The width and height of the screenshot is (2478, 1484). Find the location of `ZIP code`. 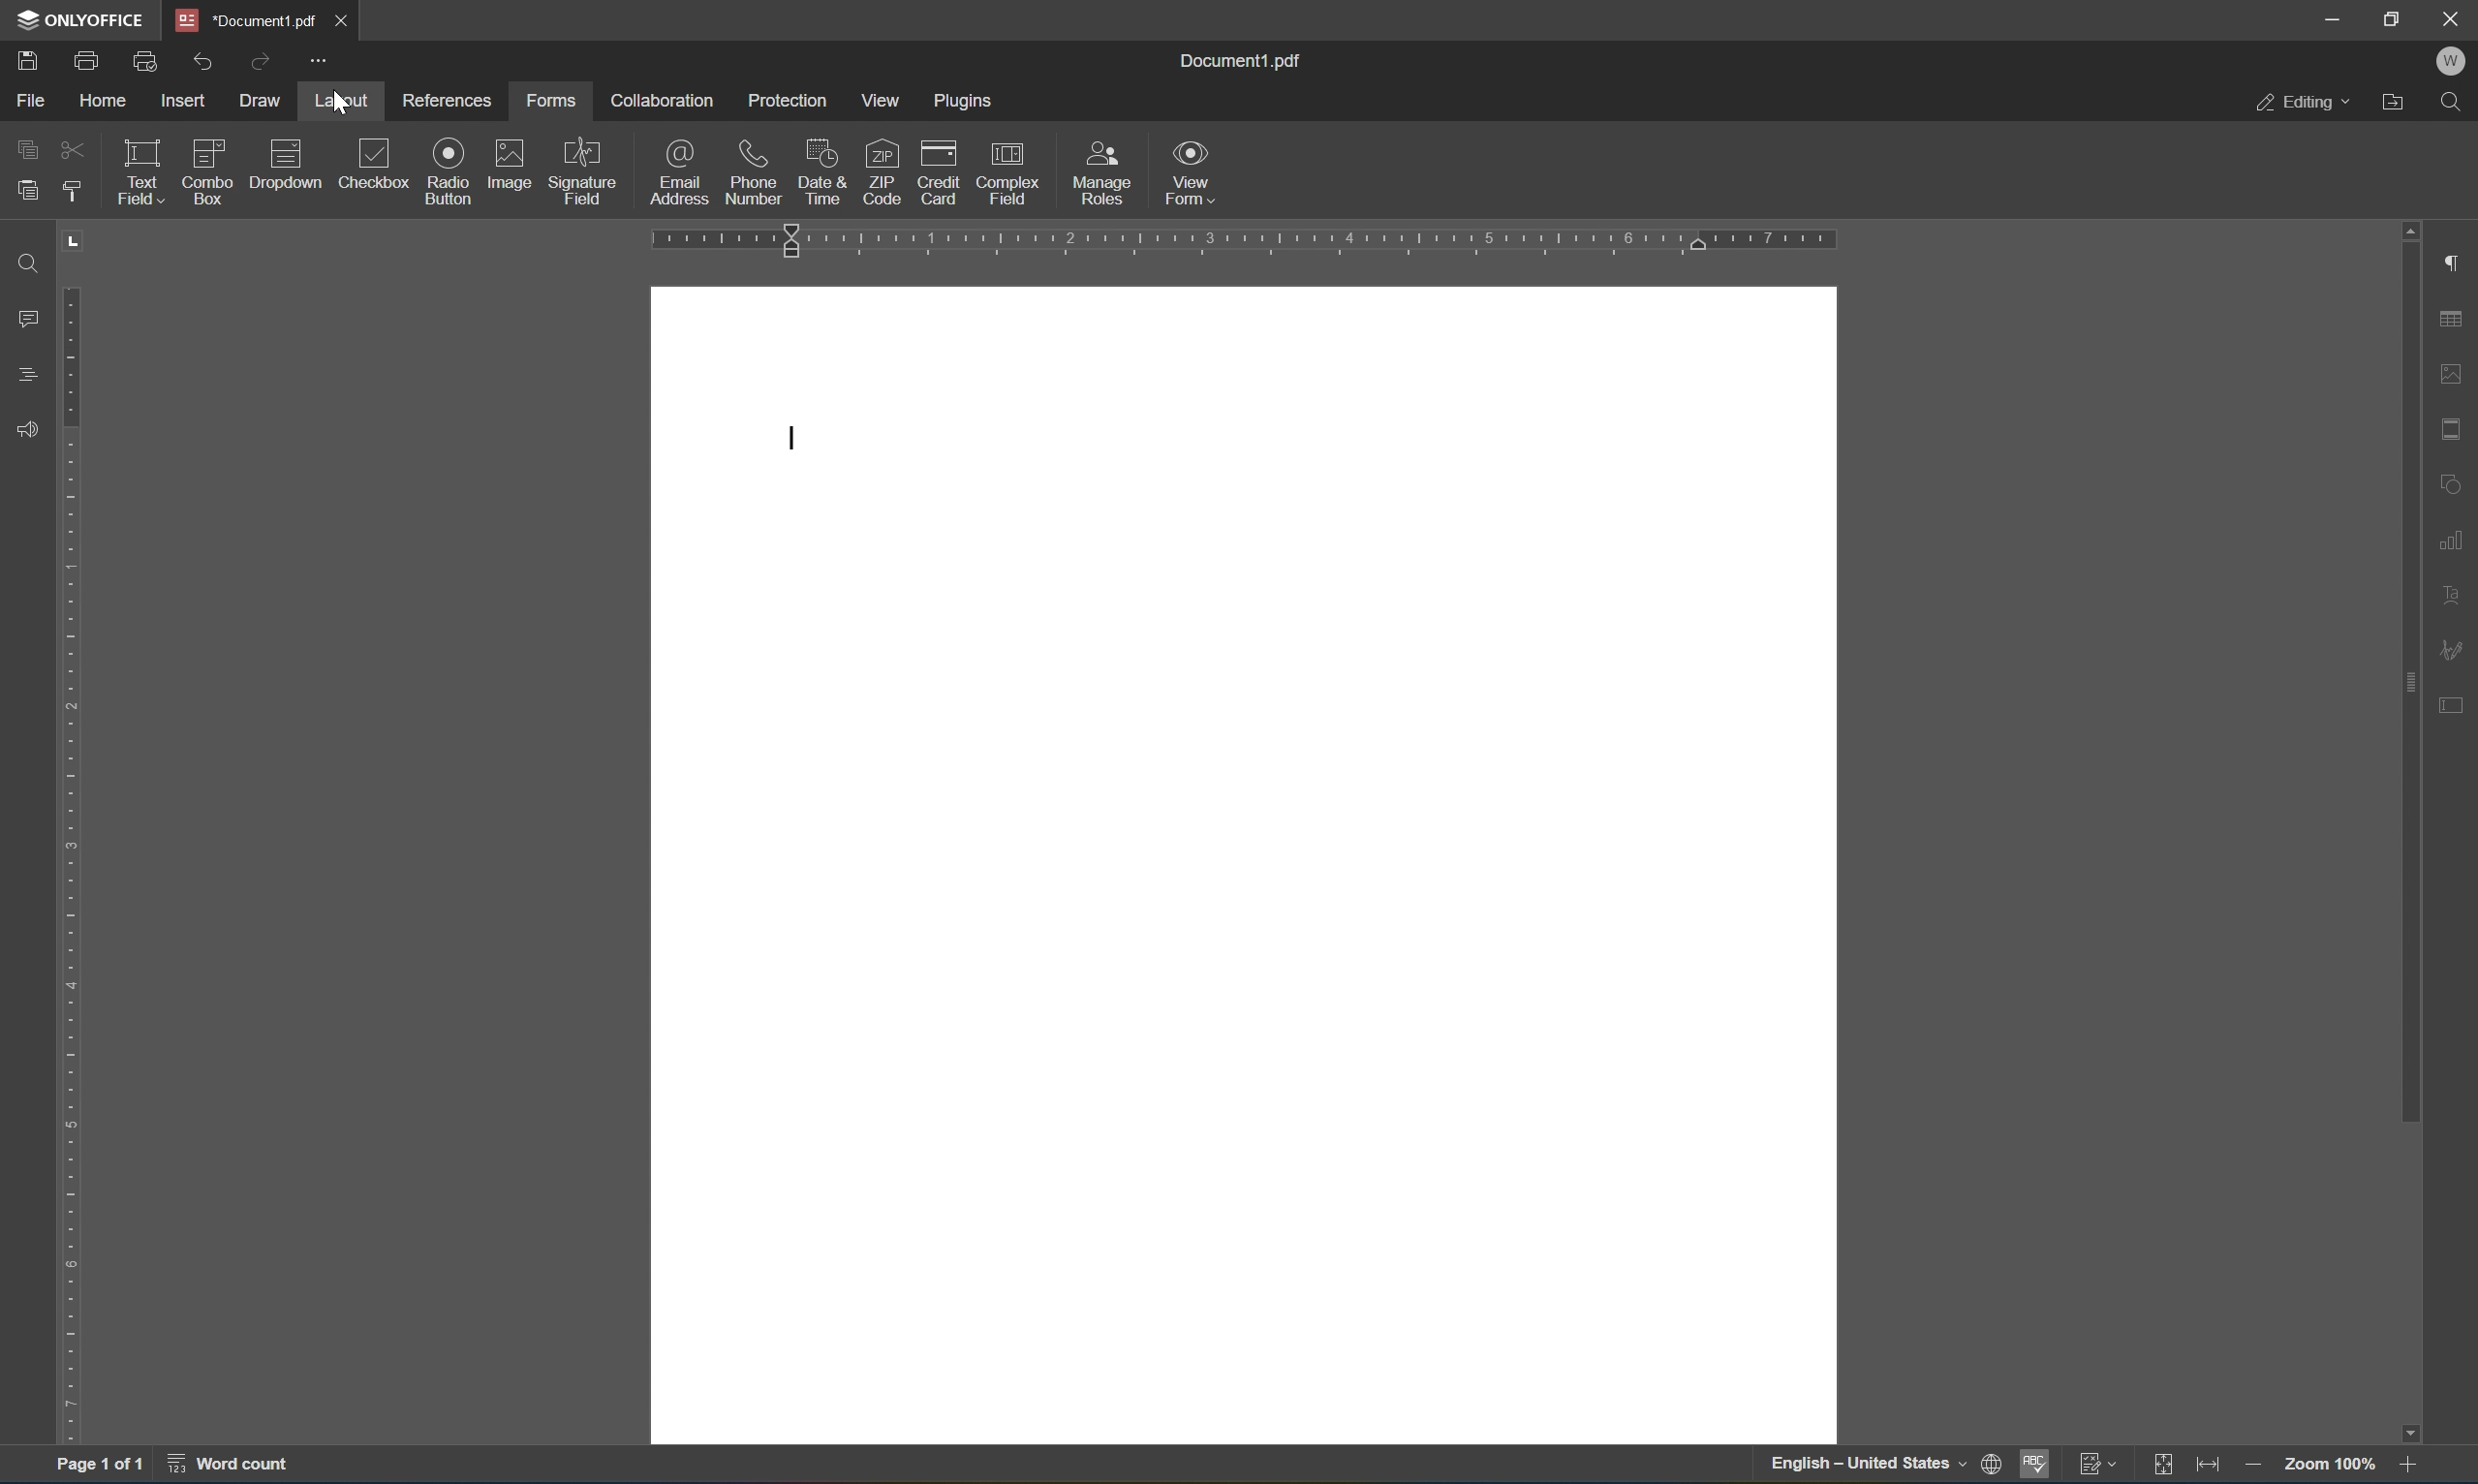

ZIP code is located at coordinates (878, 173).